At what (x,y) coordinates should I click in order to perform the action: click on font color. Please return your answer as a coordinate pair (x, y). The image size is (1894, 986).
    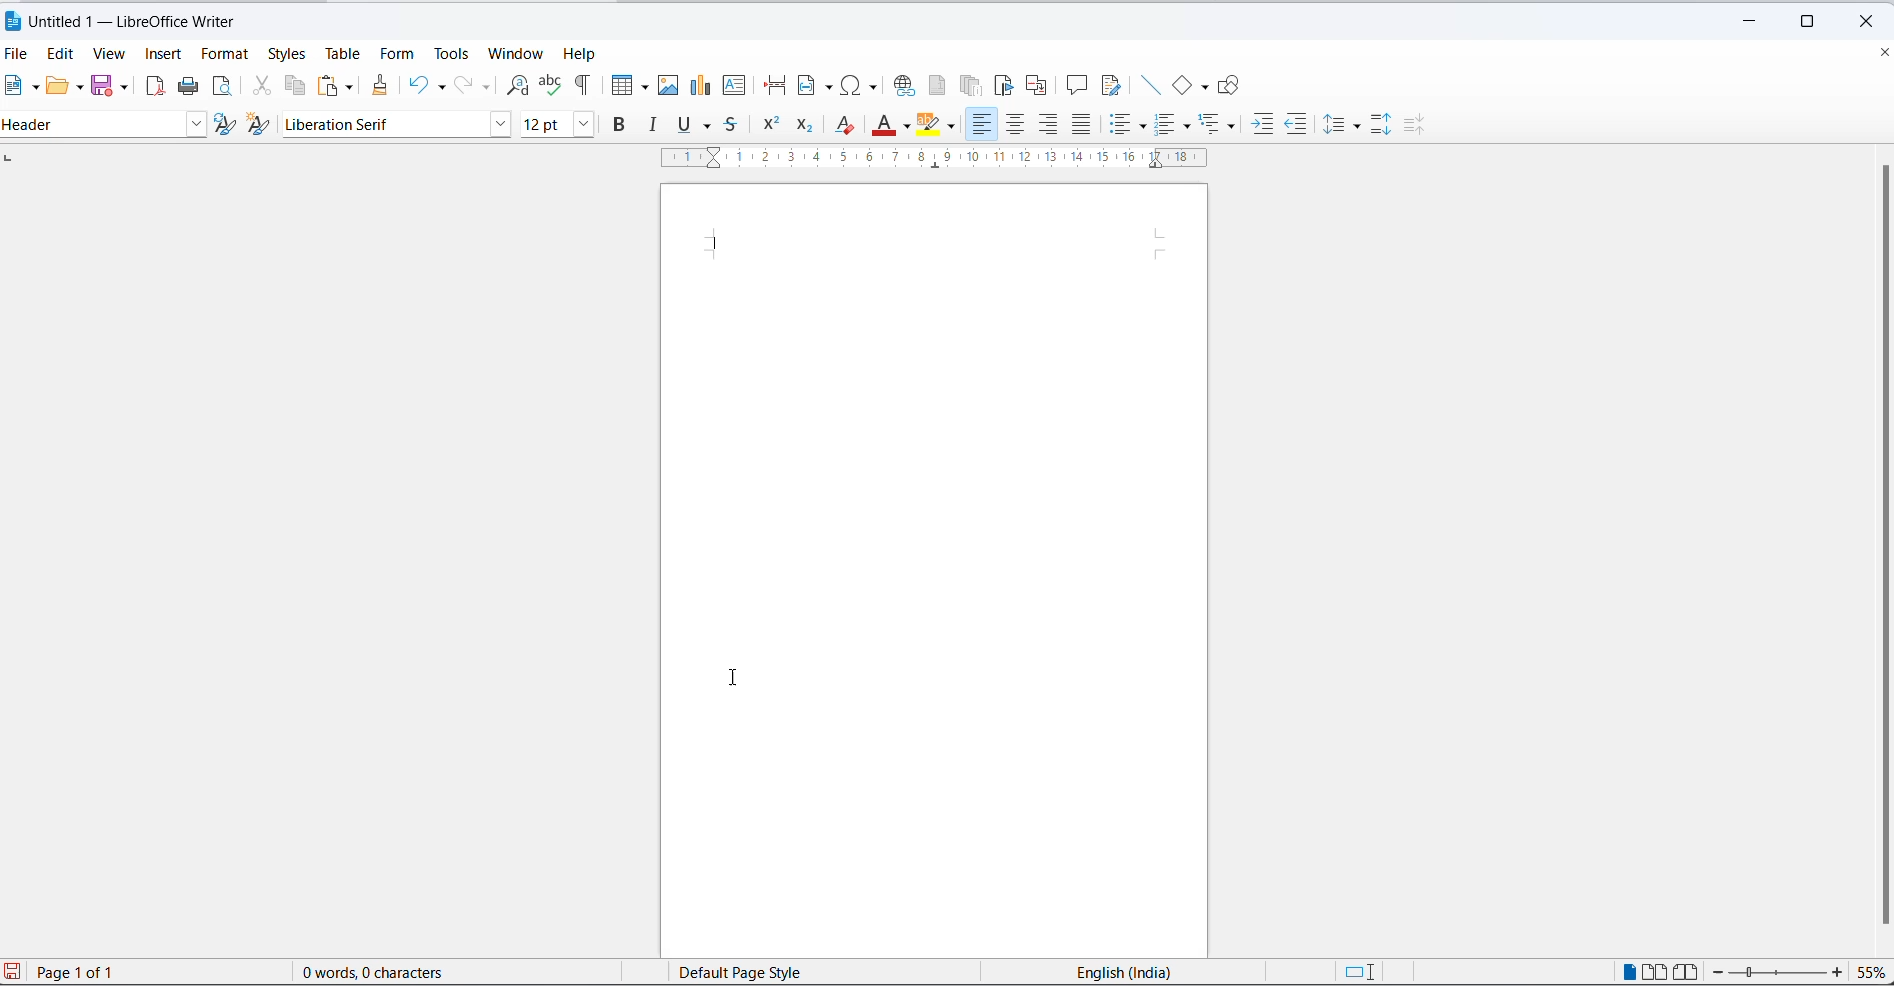
    Looking at the image, I should click on (881, 124).